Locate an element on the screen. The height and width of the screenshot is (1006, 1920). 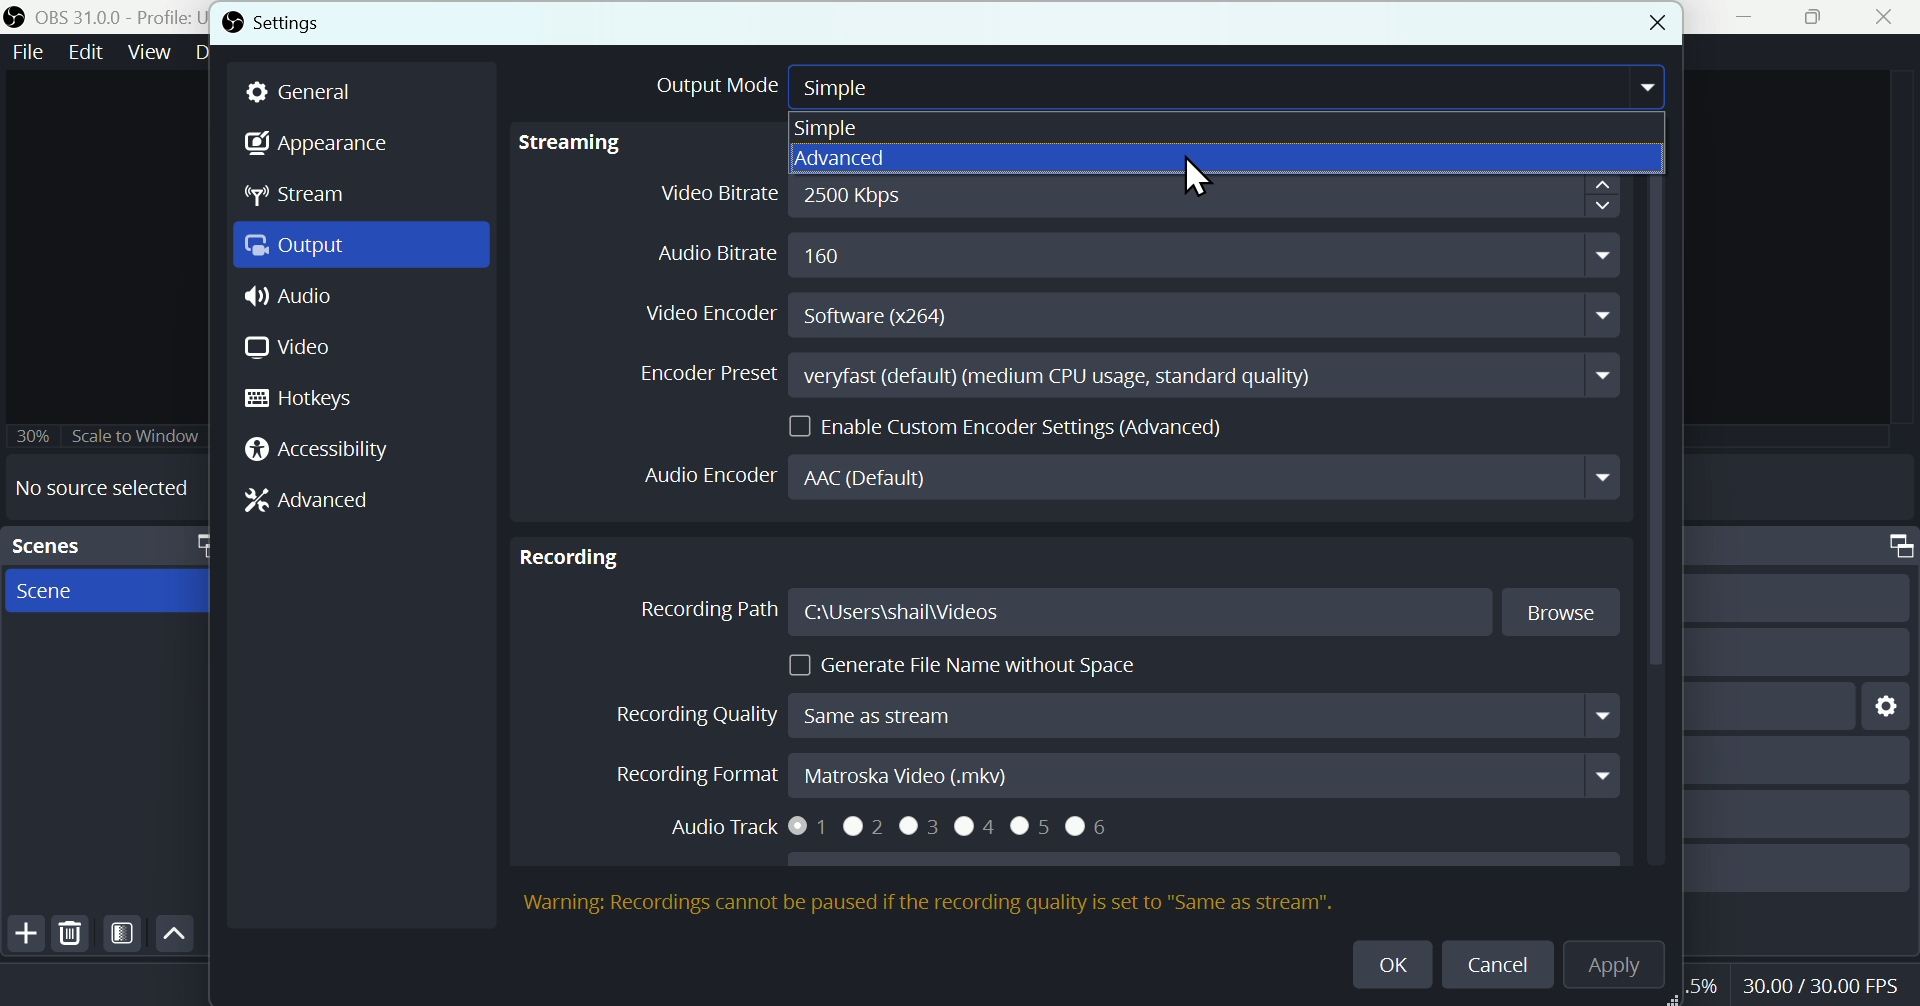
Cancel is located at coordinates (1497, 967).